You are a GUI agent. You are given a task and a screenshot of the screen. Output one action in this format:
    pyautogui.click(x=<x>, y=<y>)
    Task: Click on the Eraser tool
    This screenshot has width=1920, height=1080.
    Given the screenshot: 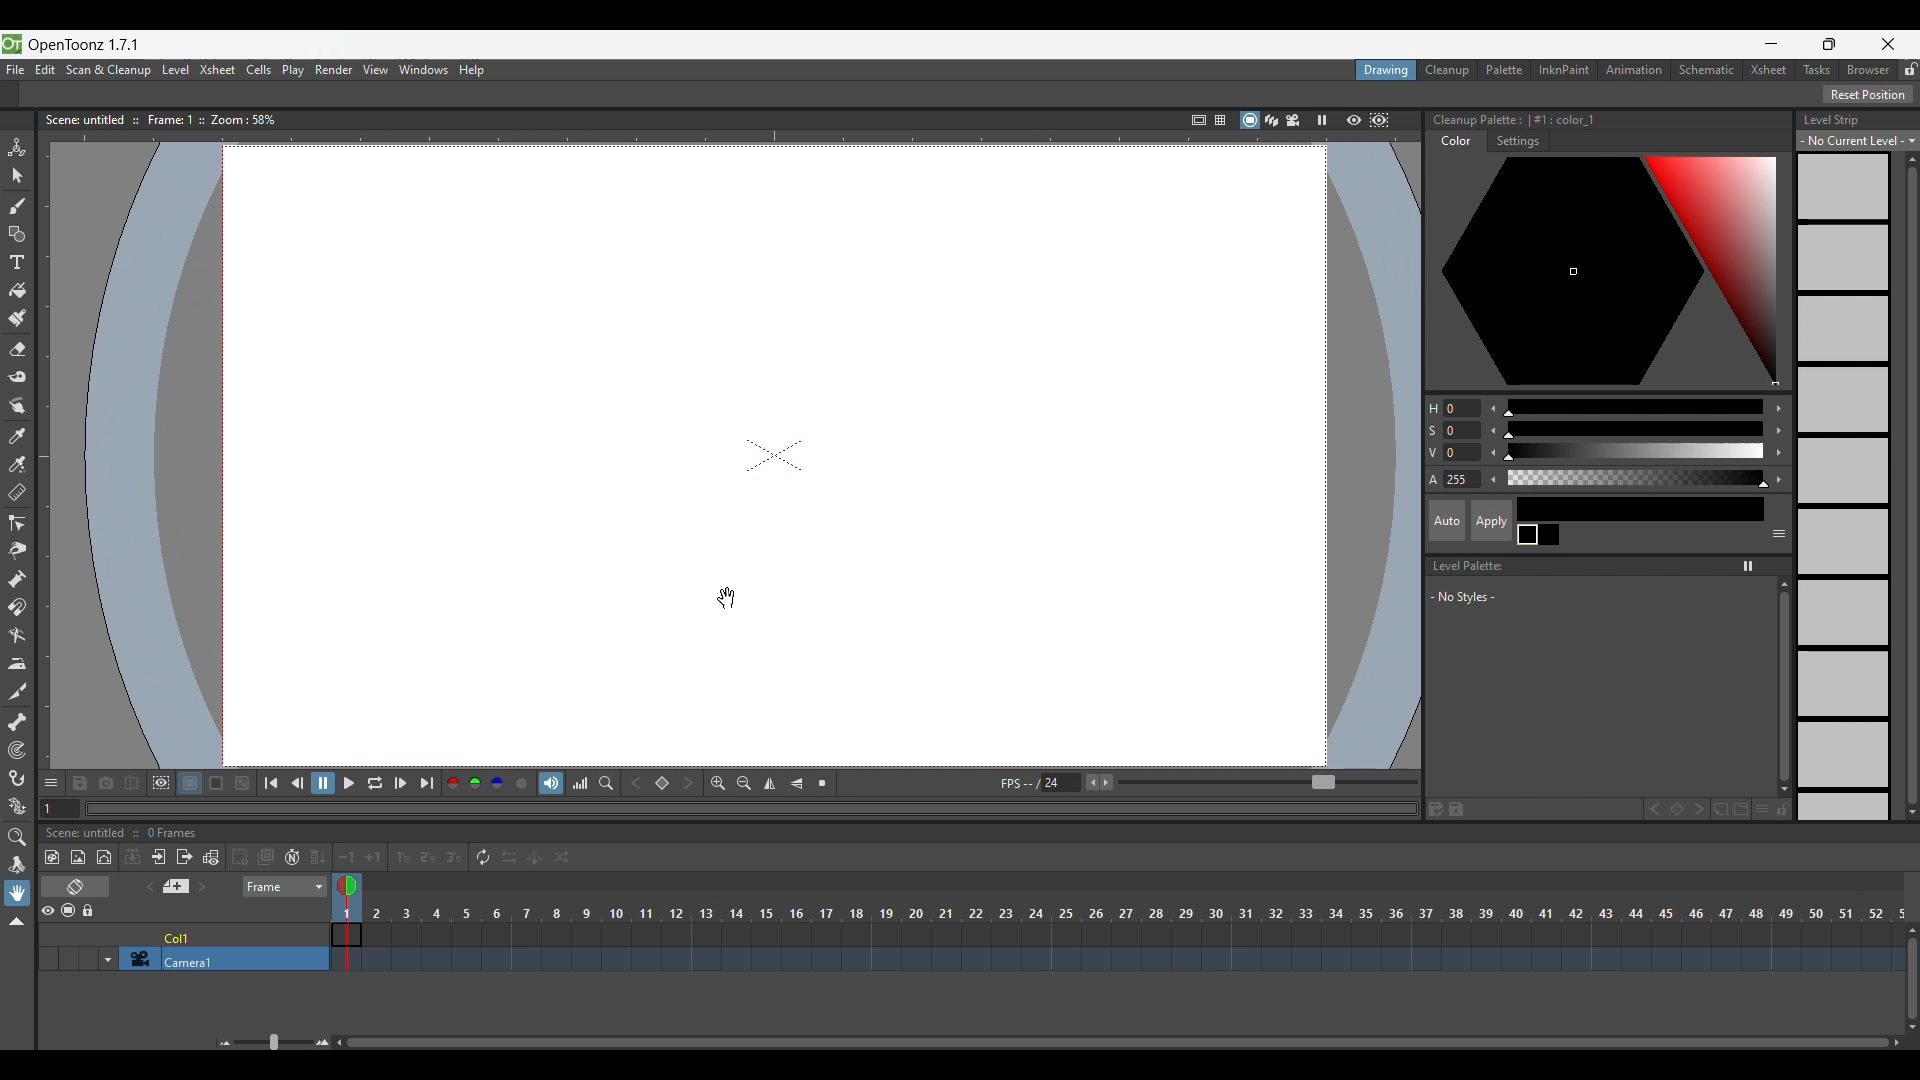 What is the action you would take?
    pyautogui.click(x=17, y=349)
    